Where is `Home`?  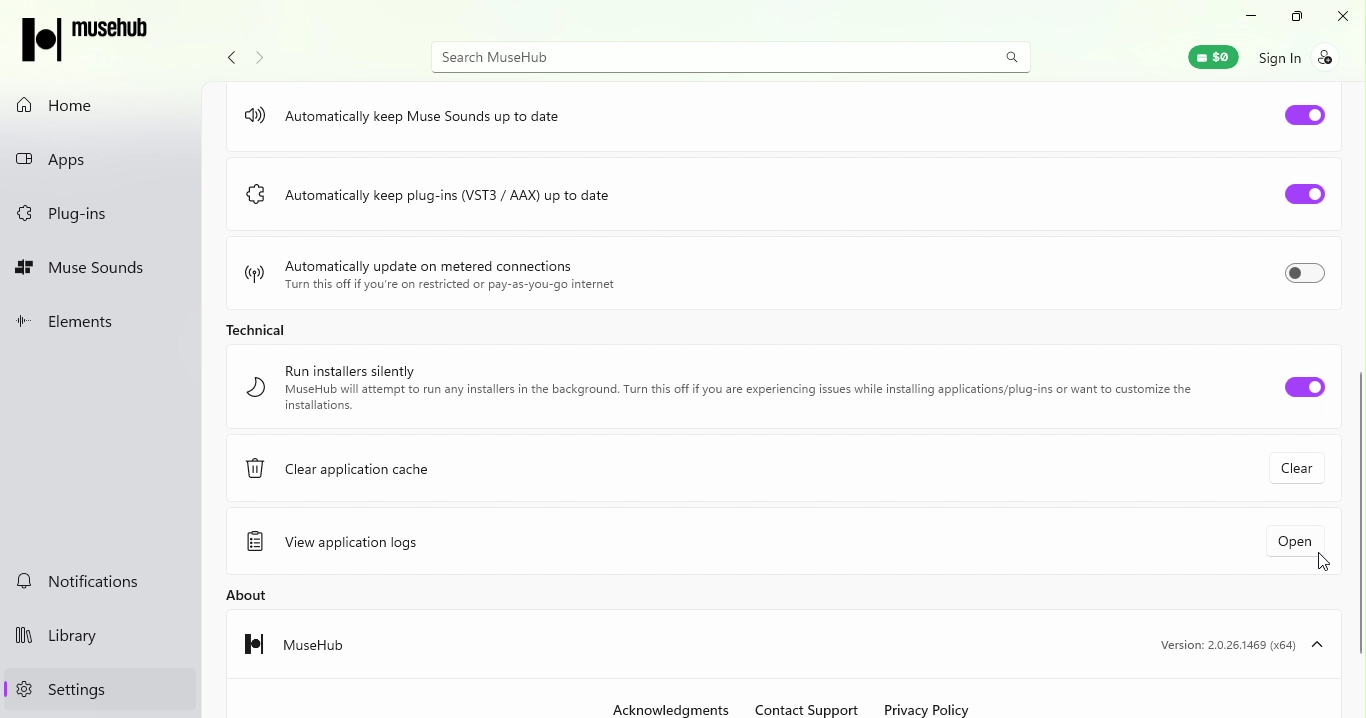
Home is located at coordinates (71, 107).